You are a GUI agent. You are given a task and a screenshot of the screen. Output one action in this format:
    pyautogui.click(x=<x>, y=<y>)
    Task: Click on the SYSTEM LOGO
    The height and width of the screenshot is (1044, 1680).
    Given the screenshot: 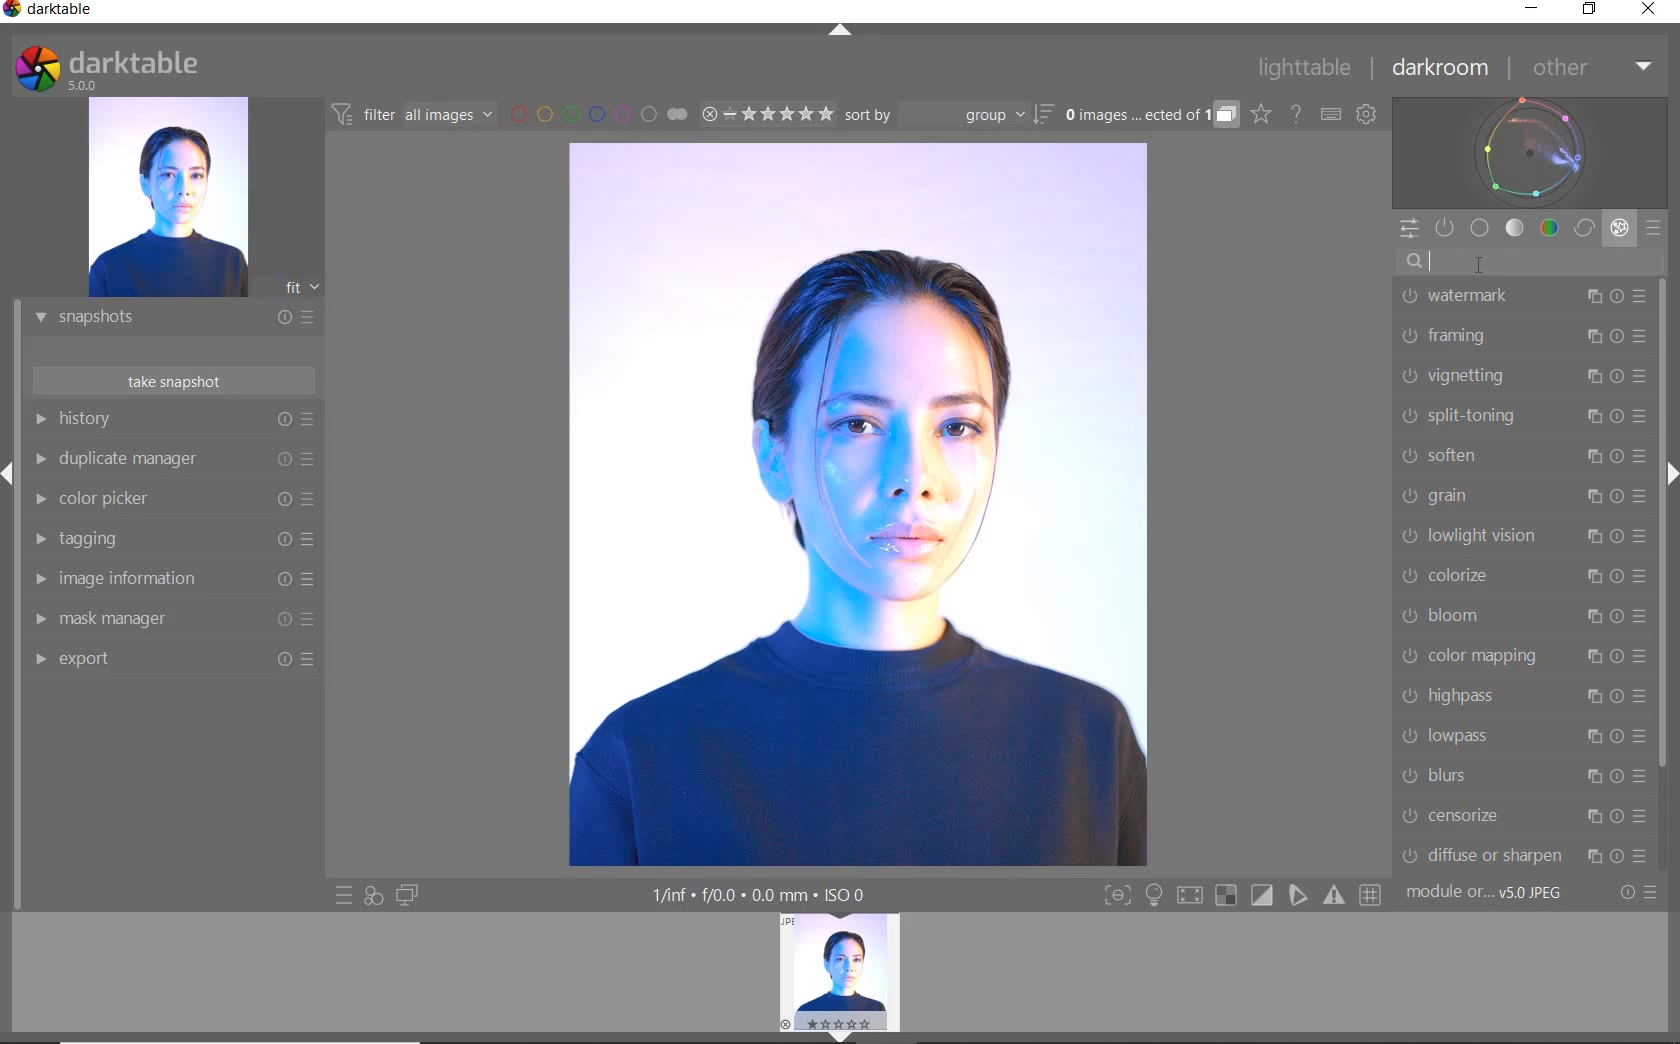 What is the action you would take?
    pyautogui.click(x=106, y=69)
    